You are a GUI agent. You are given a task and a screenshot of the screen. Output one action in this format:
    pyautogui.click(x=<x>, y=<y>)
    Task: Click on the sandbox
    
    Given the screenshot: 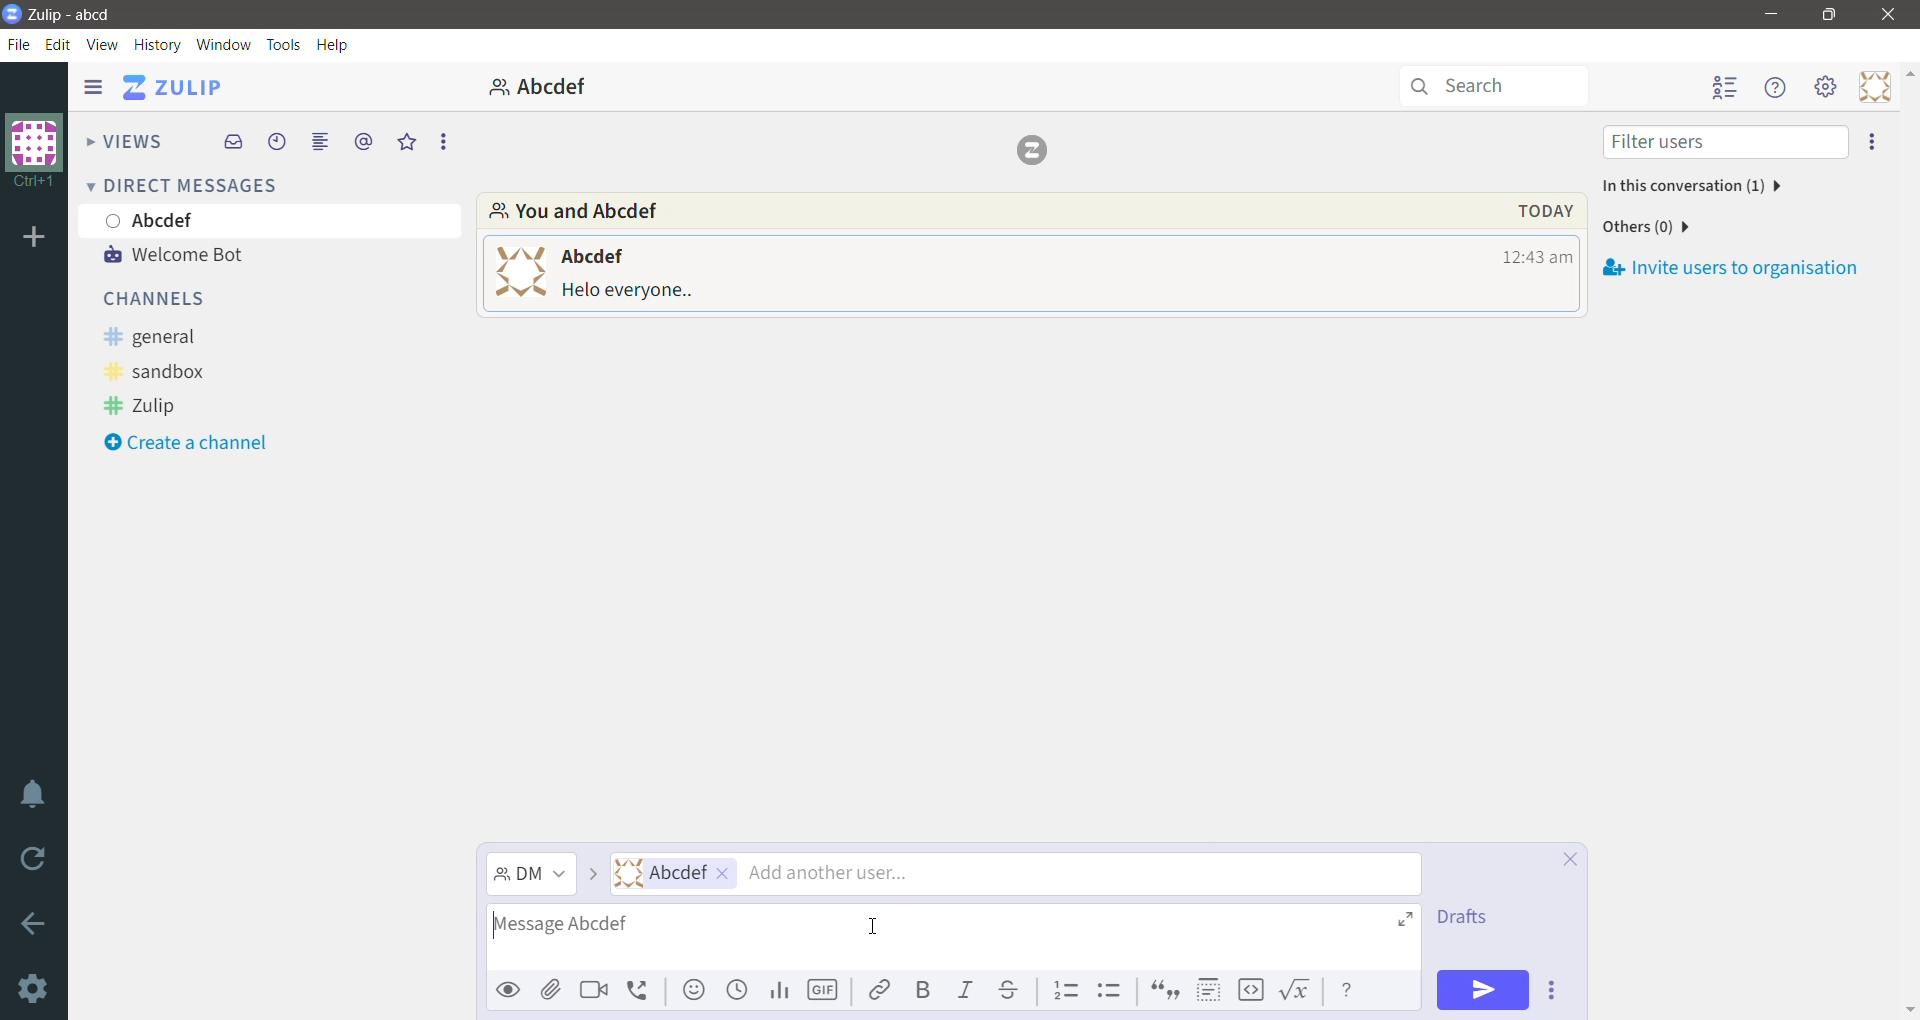 What is the action you would take?
    pyautogui.click(x=167, y=371)
    